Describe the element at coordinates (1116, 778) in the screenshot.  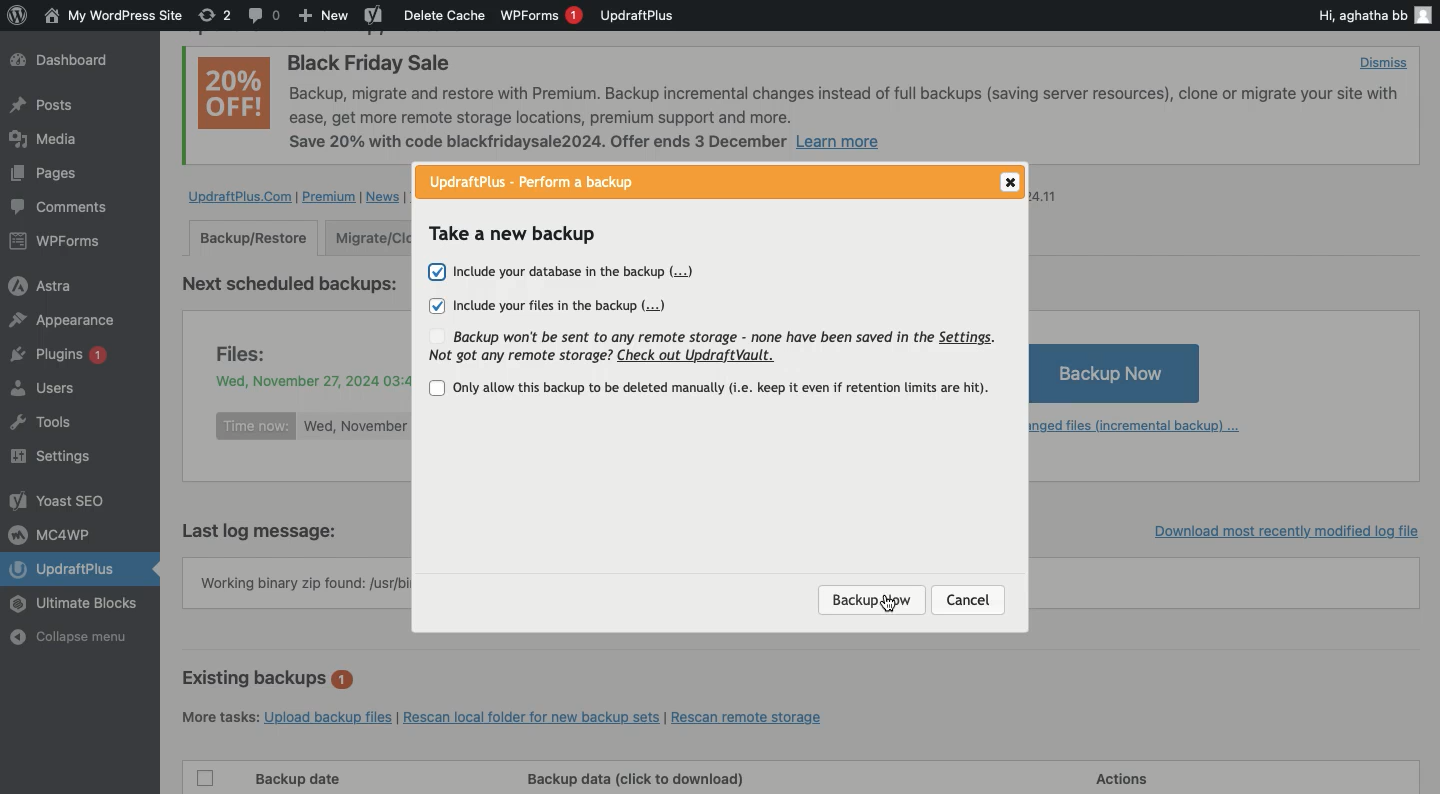
I see `Actions` at that location.